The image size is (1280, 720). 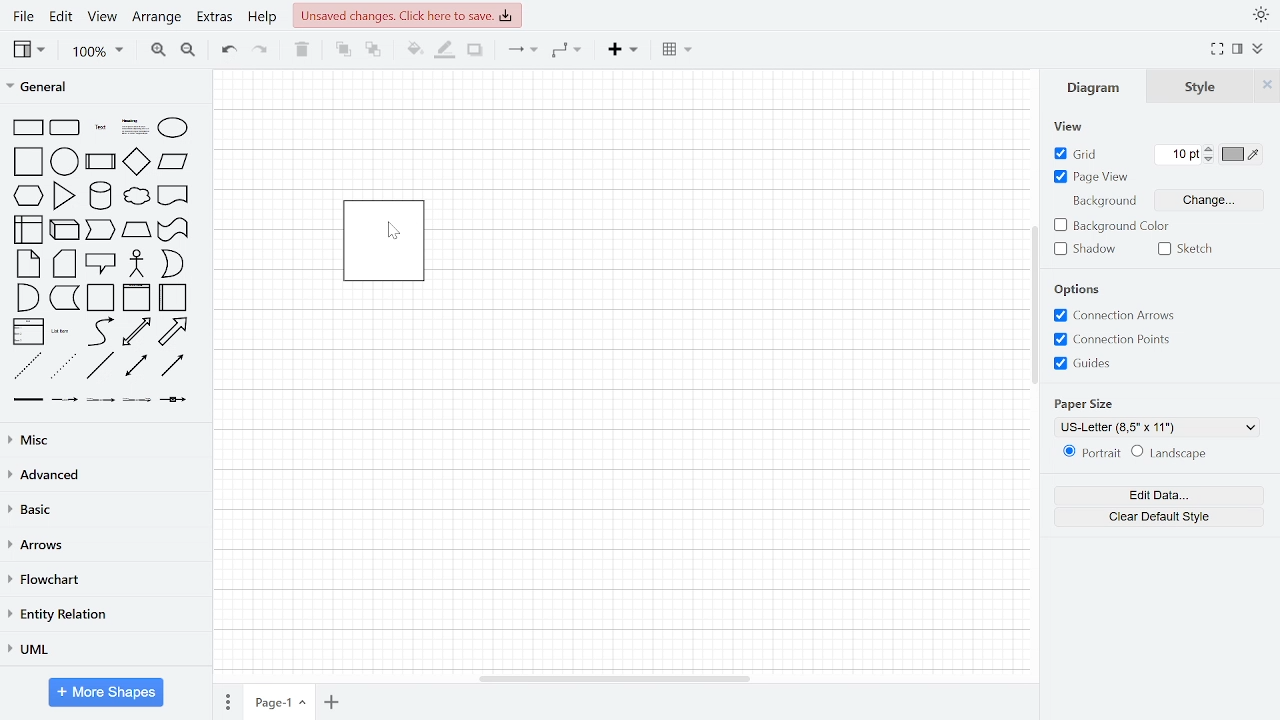 What do you see at coordinates (65, 194) in the screenshot?
I see `triangle` at bounding box center [65, 194].